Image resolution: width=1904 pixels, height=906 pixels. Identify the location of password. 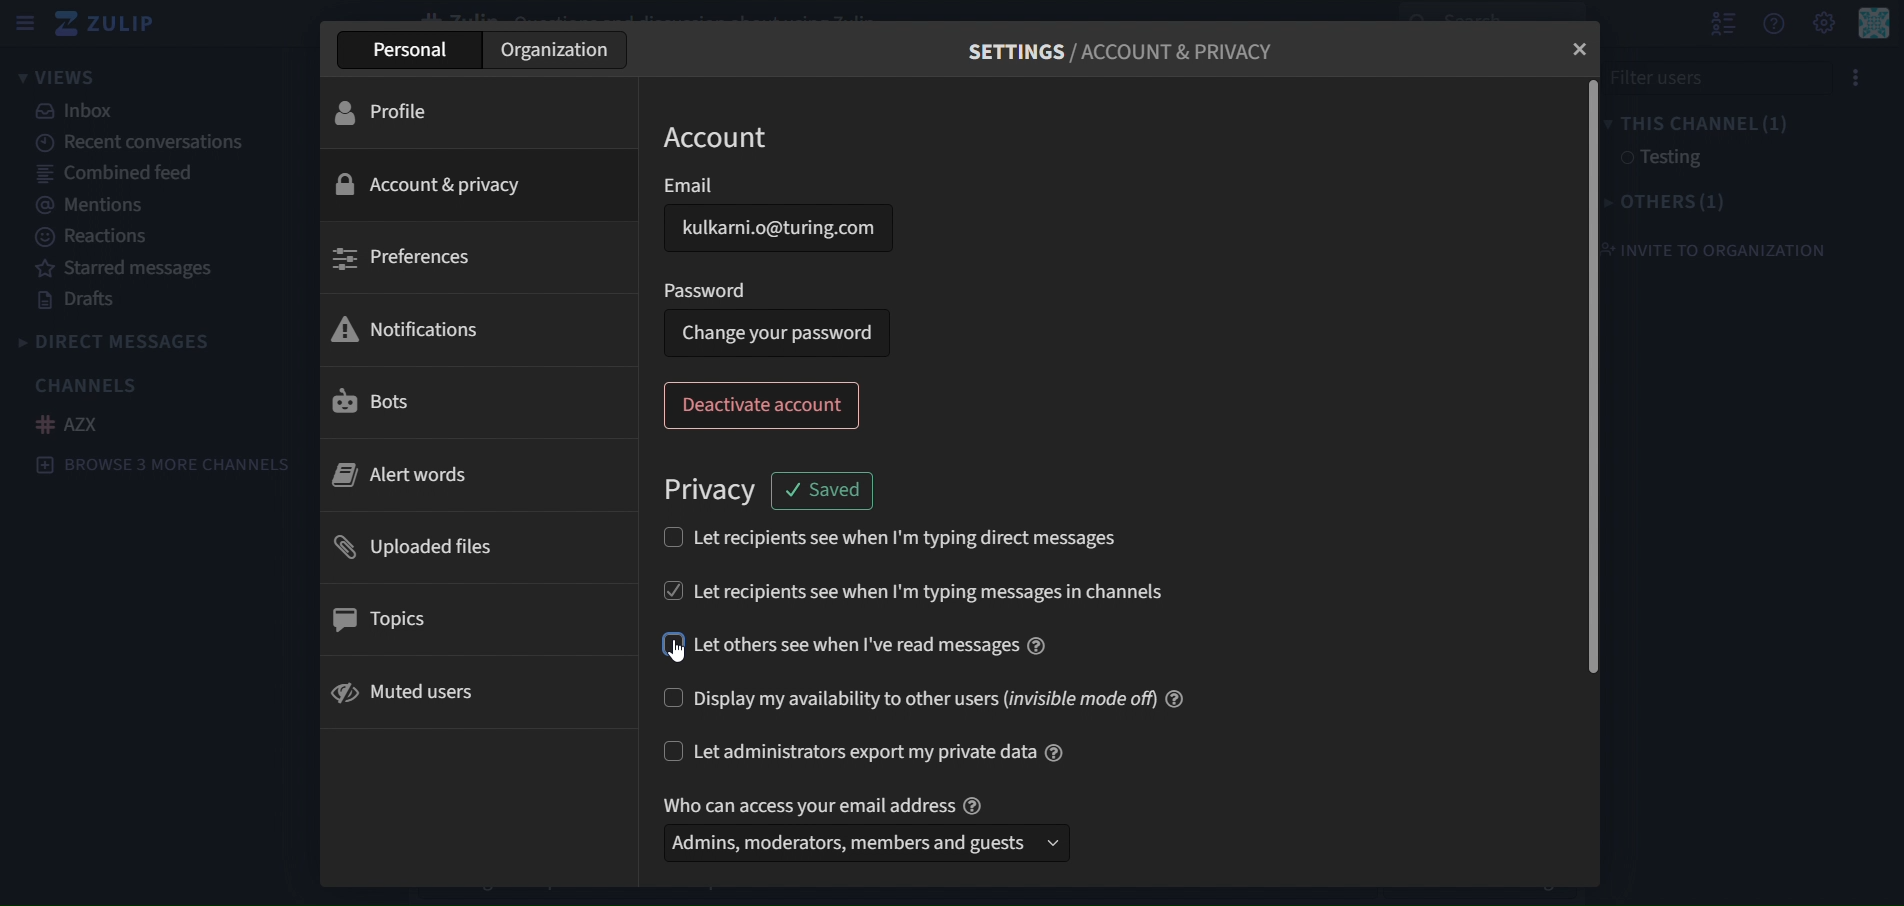
(710, 288).